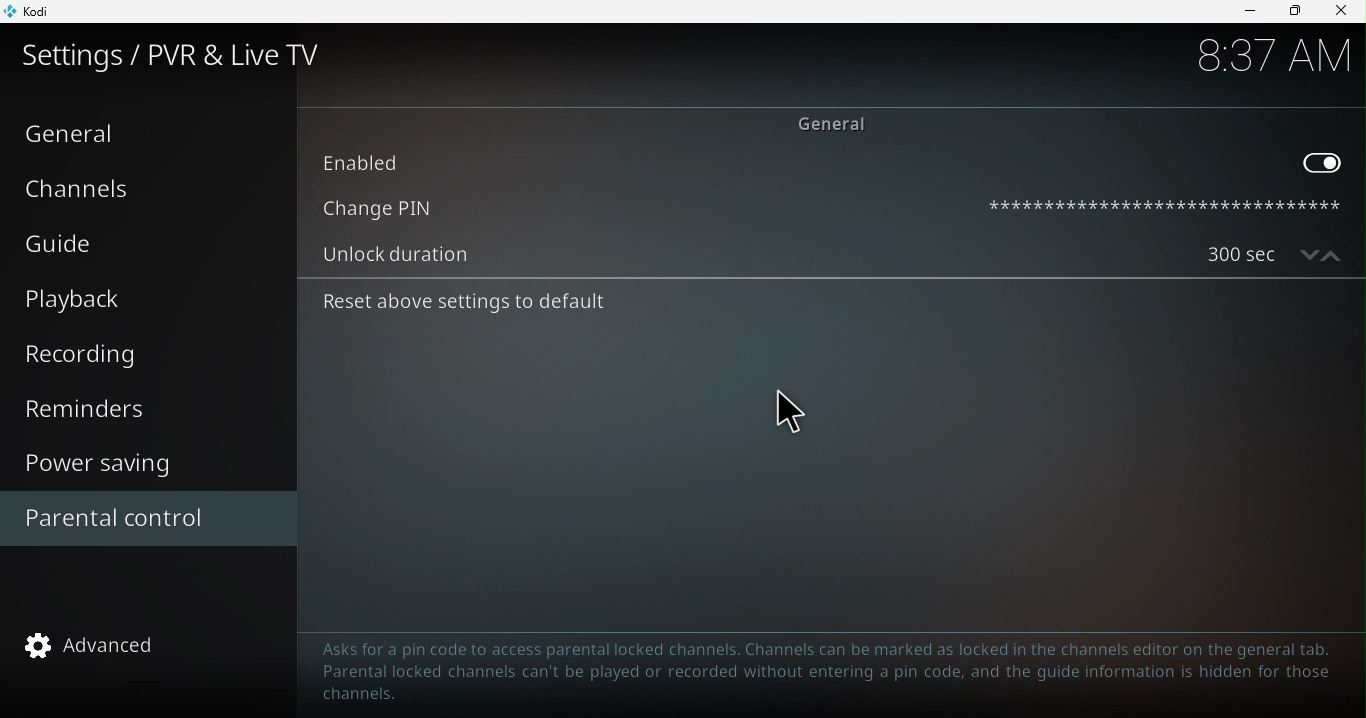 Image resolution: width=1366 pixels, height=718 pixels. I want to click on Settings/PVR and Live TV, so click(187, 56).